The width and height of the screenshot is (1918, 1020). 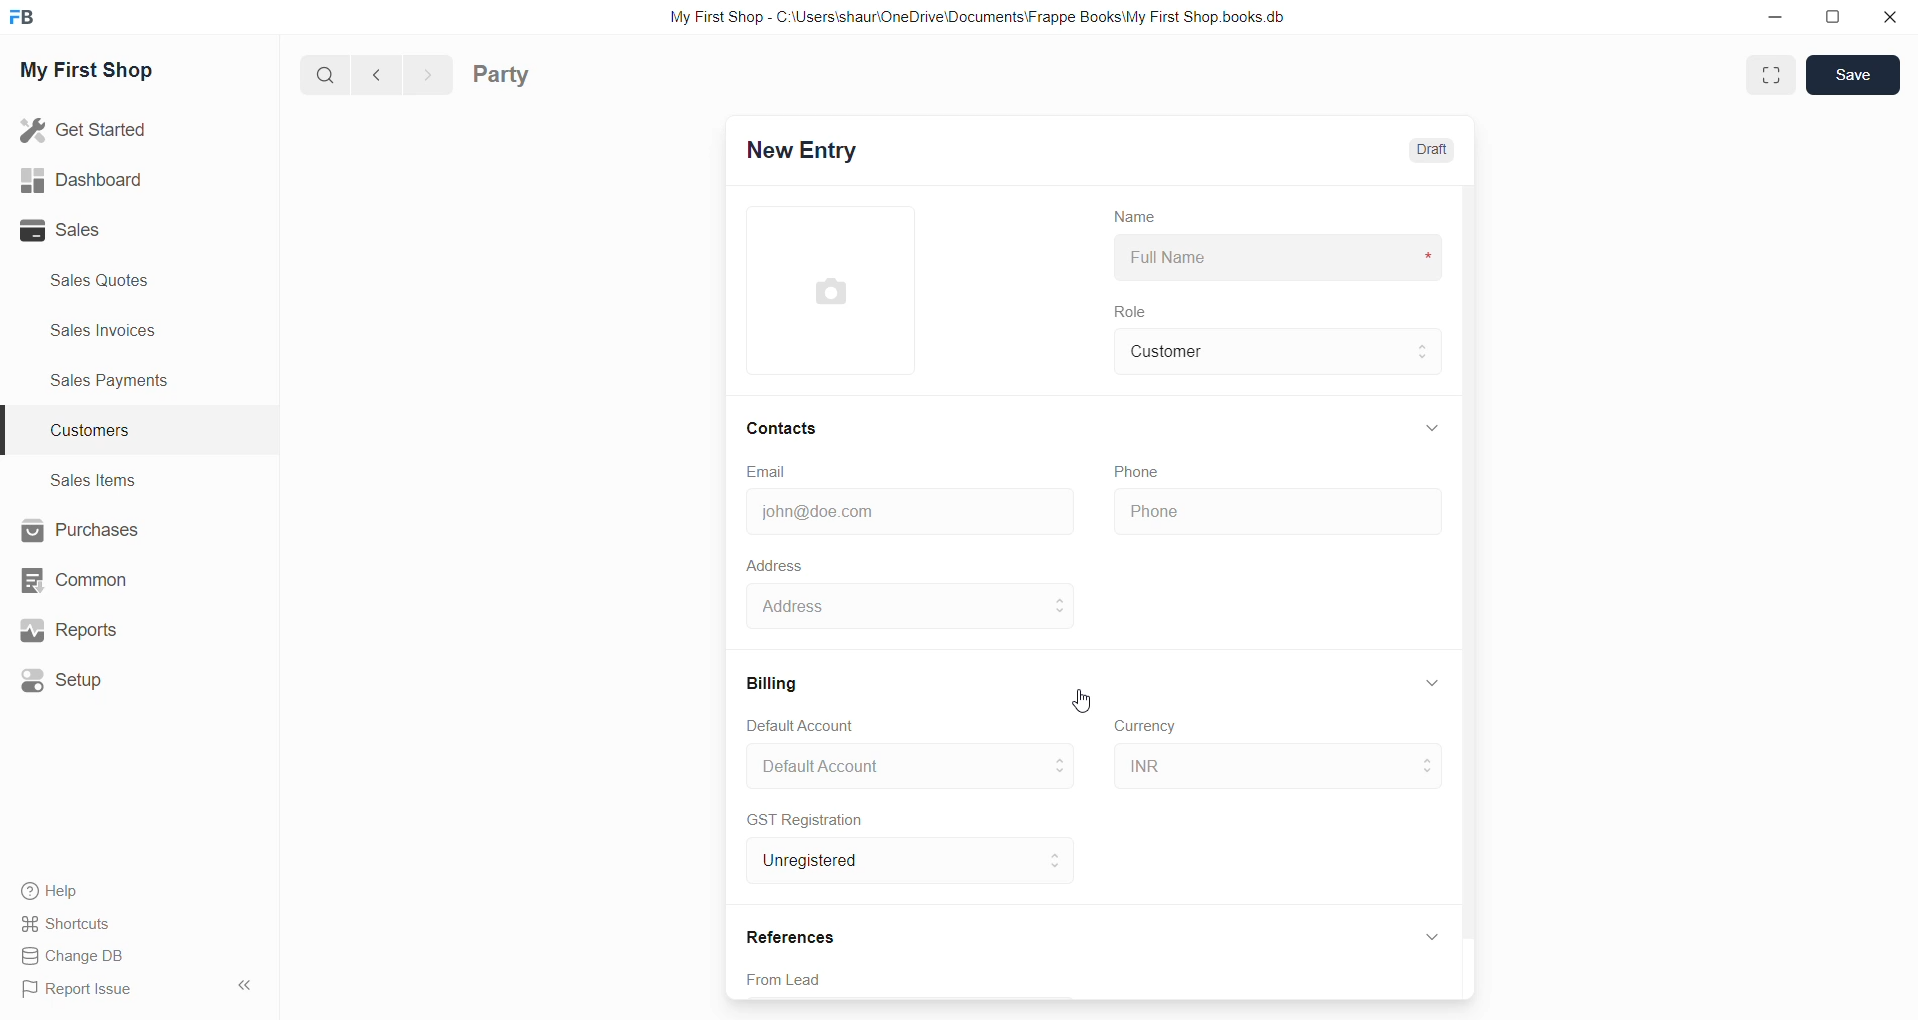 I want to click on Reports, so click(x=68, y=630).